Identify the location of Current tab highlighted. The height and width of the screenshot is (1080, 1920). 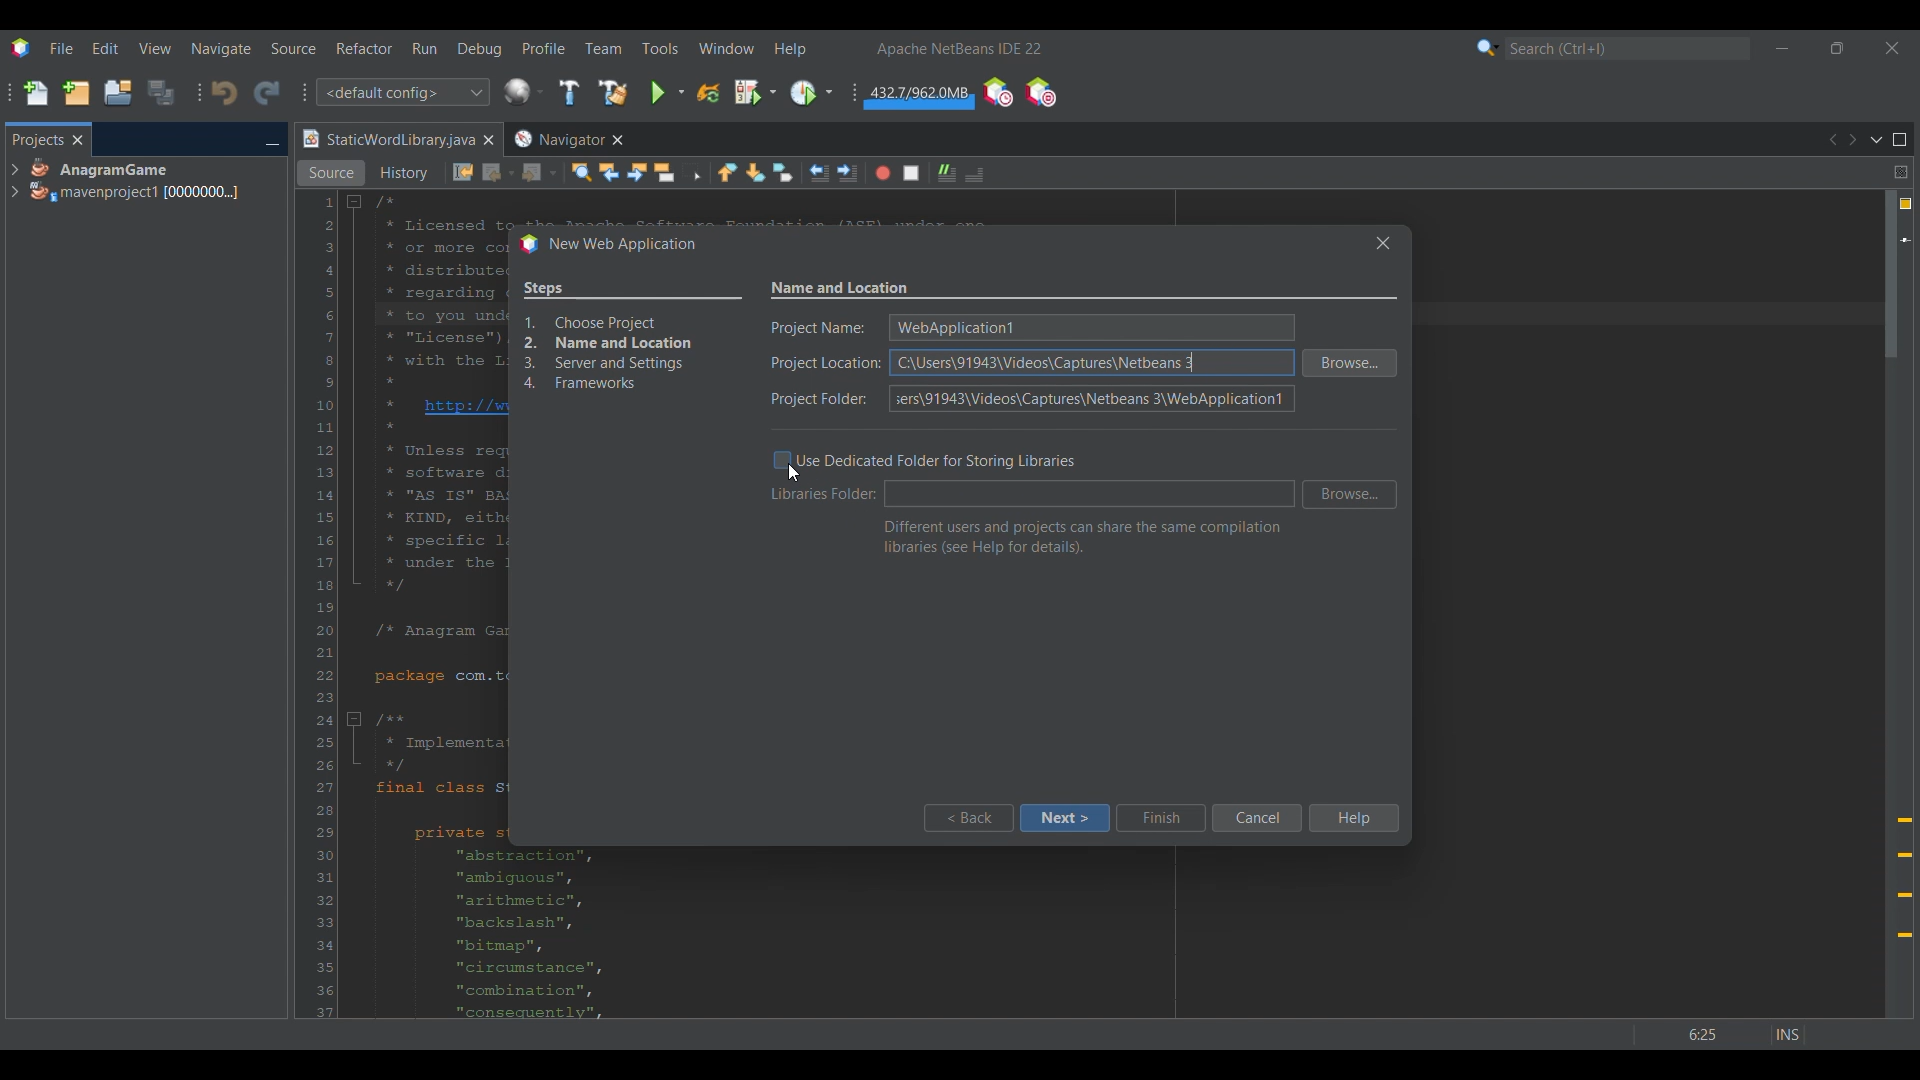
(387, 140).